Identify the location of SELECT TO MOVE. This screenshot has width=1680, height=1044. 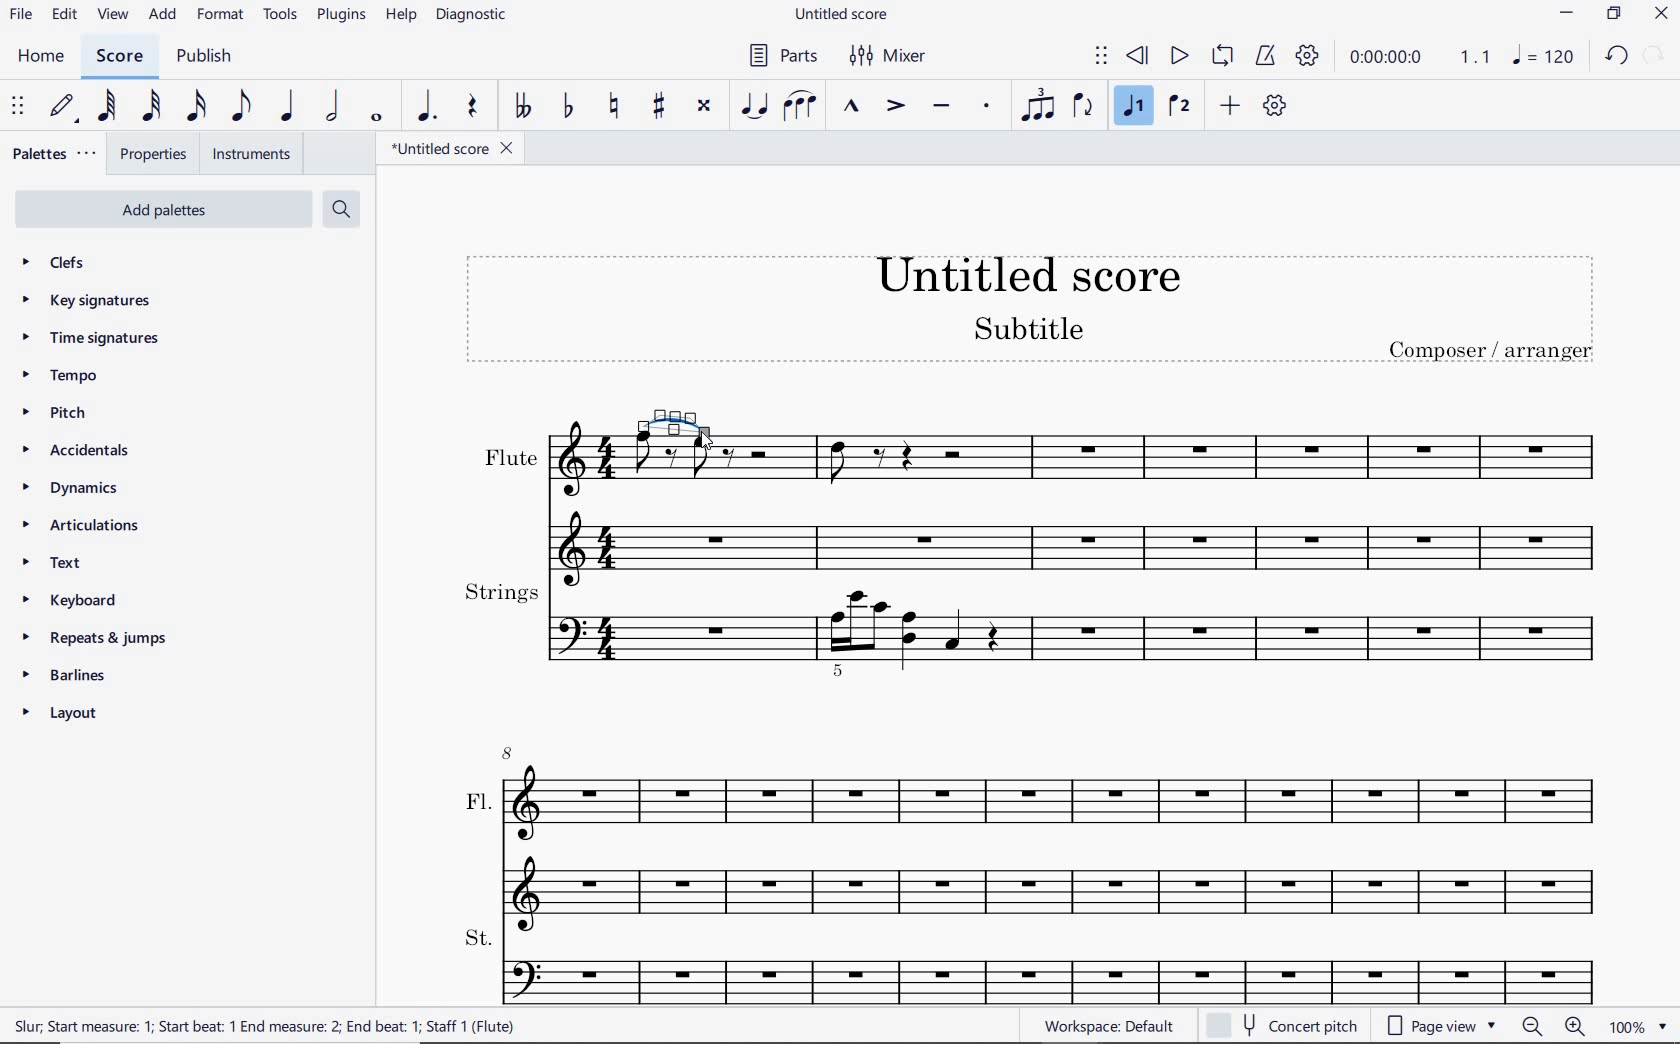
(16, 104).